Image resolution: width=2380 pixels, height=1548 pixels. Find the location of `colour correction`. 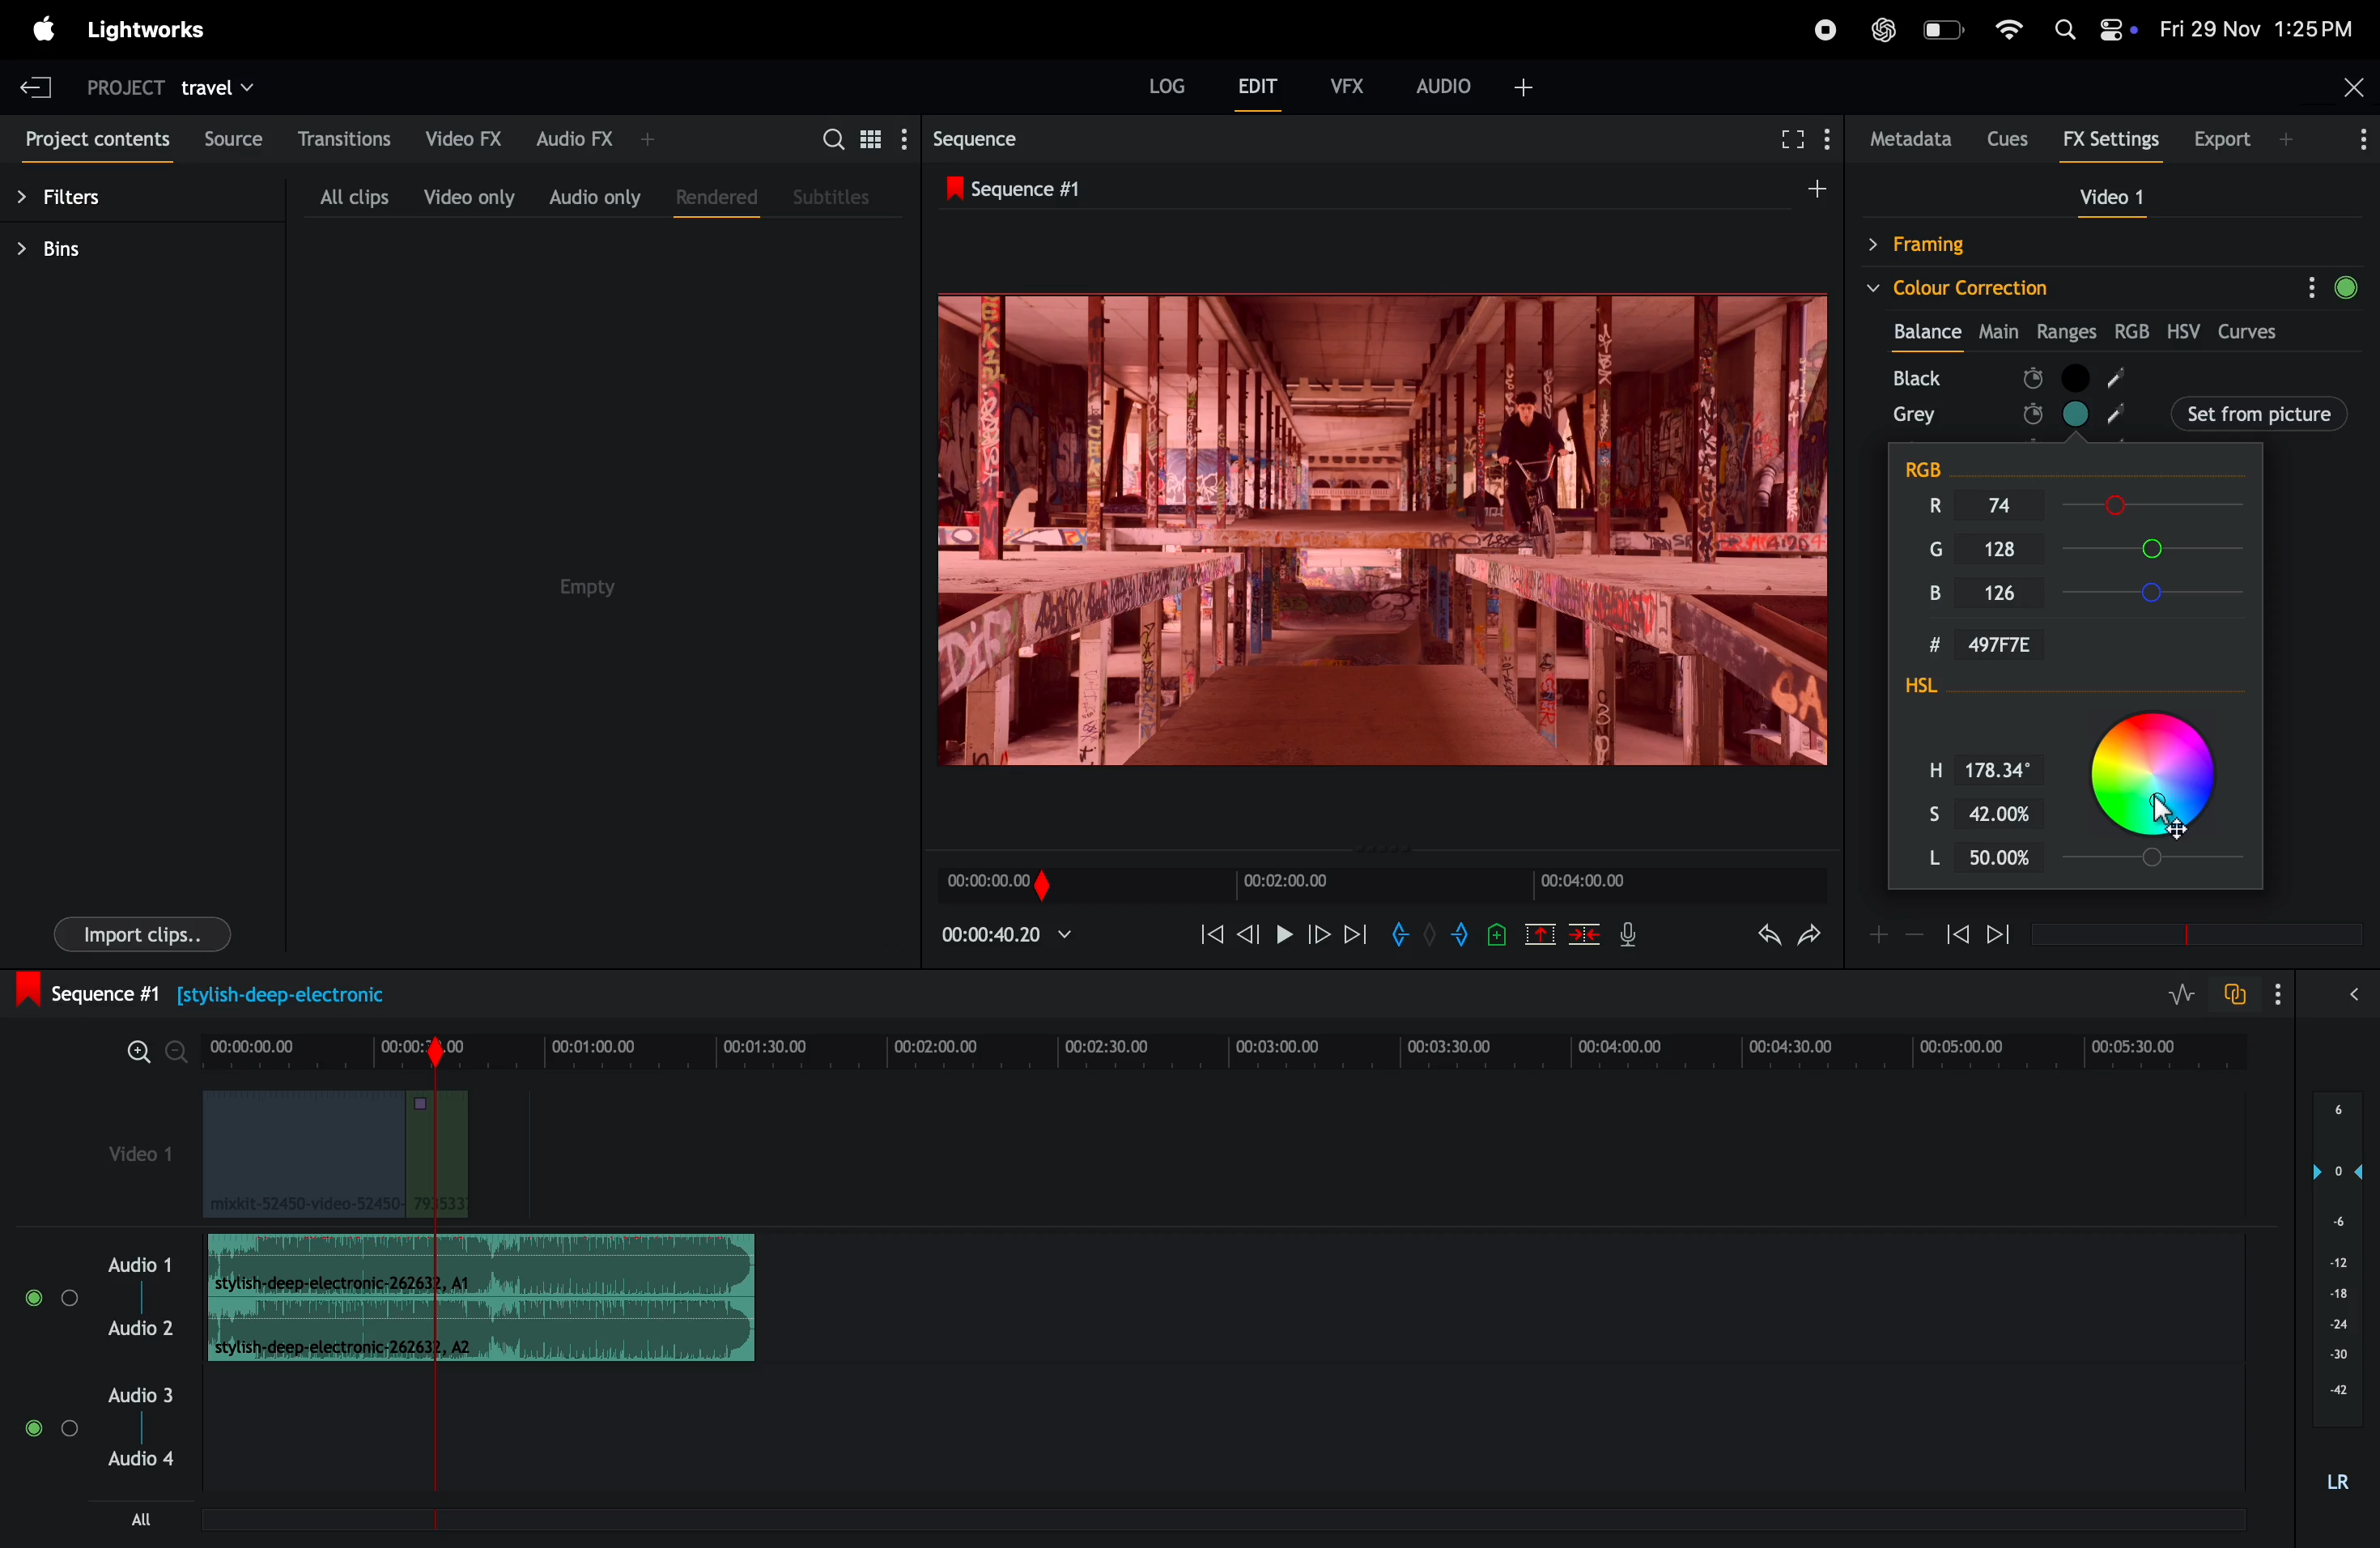

colour correction is located at coordinates (2084, 286).